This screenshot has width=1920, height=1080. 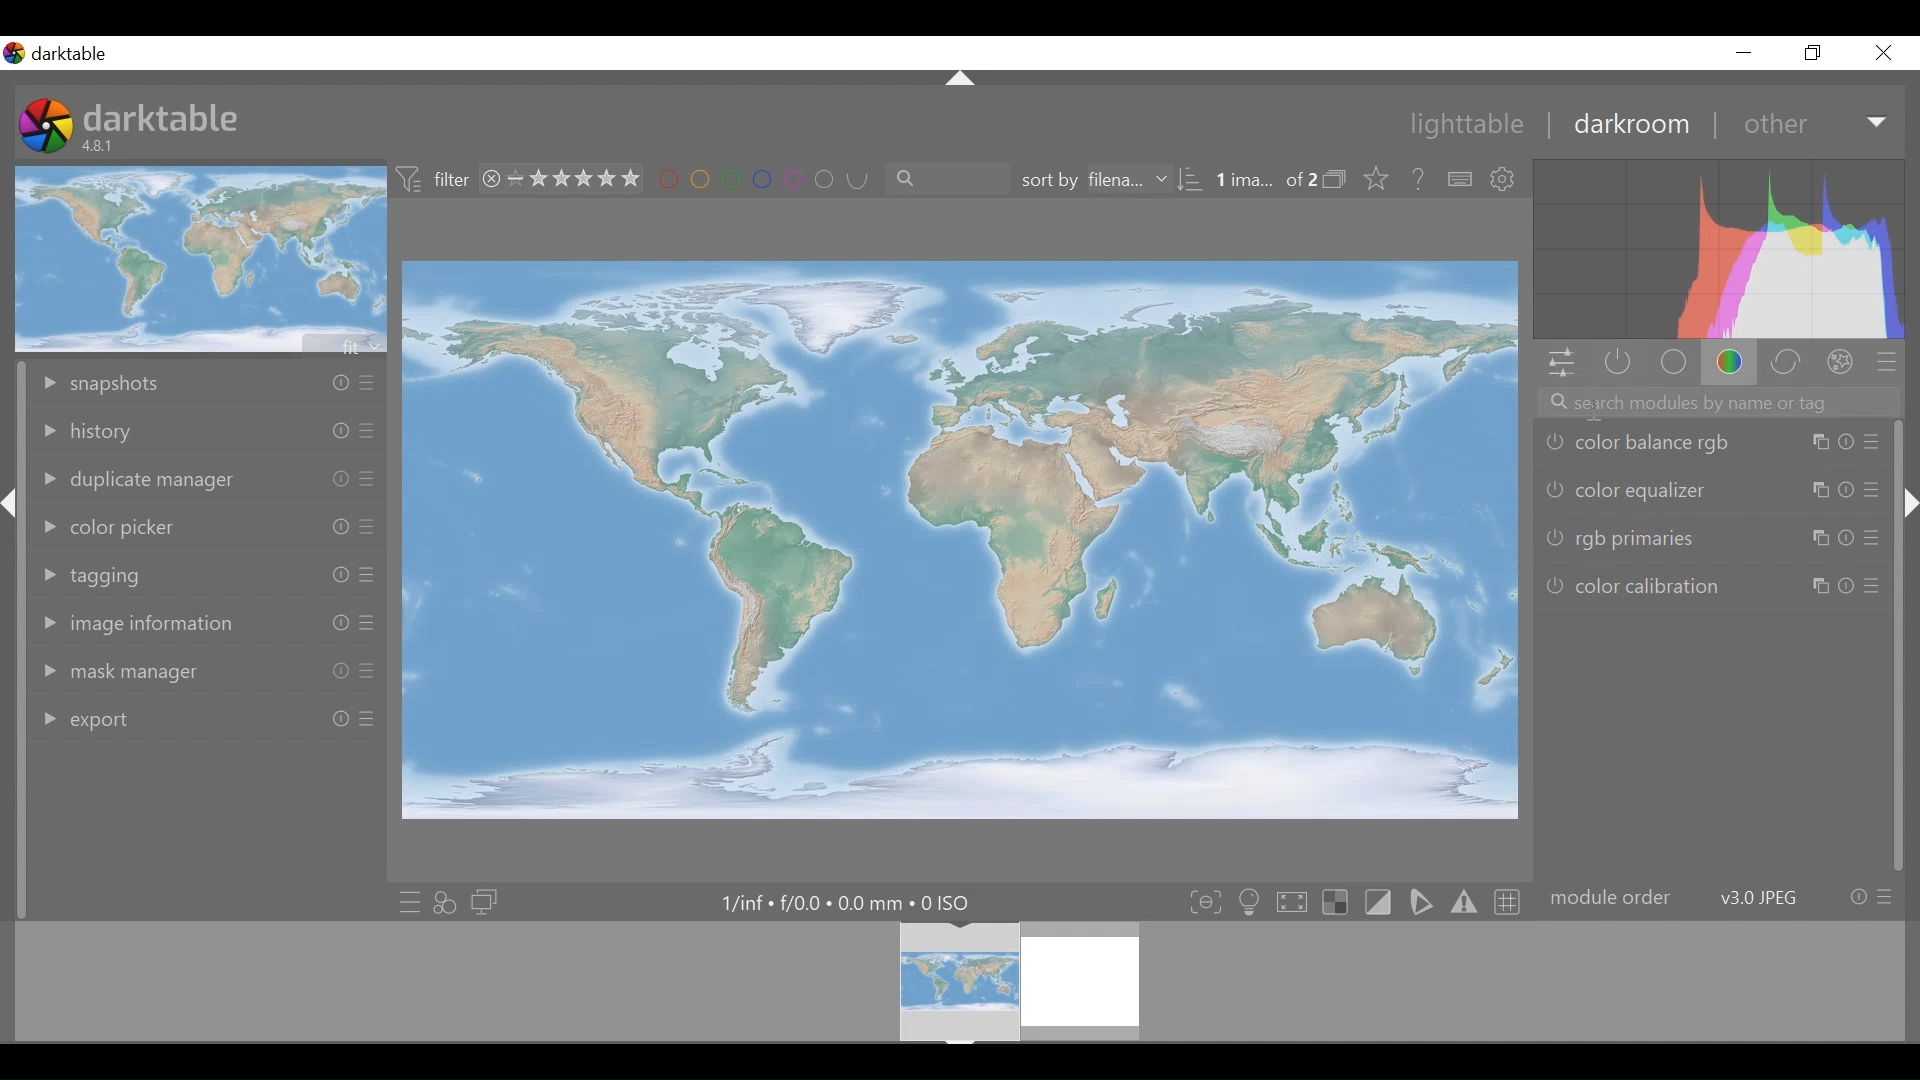 I want to click on Filter, so click(x=437, y=181).